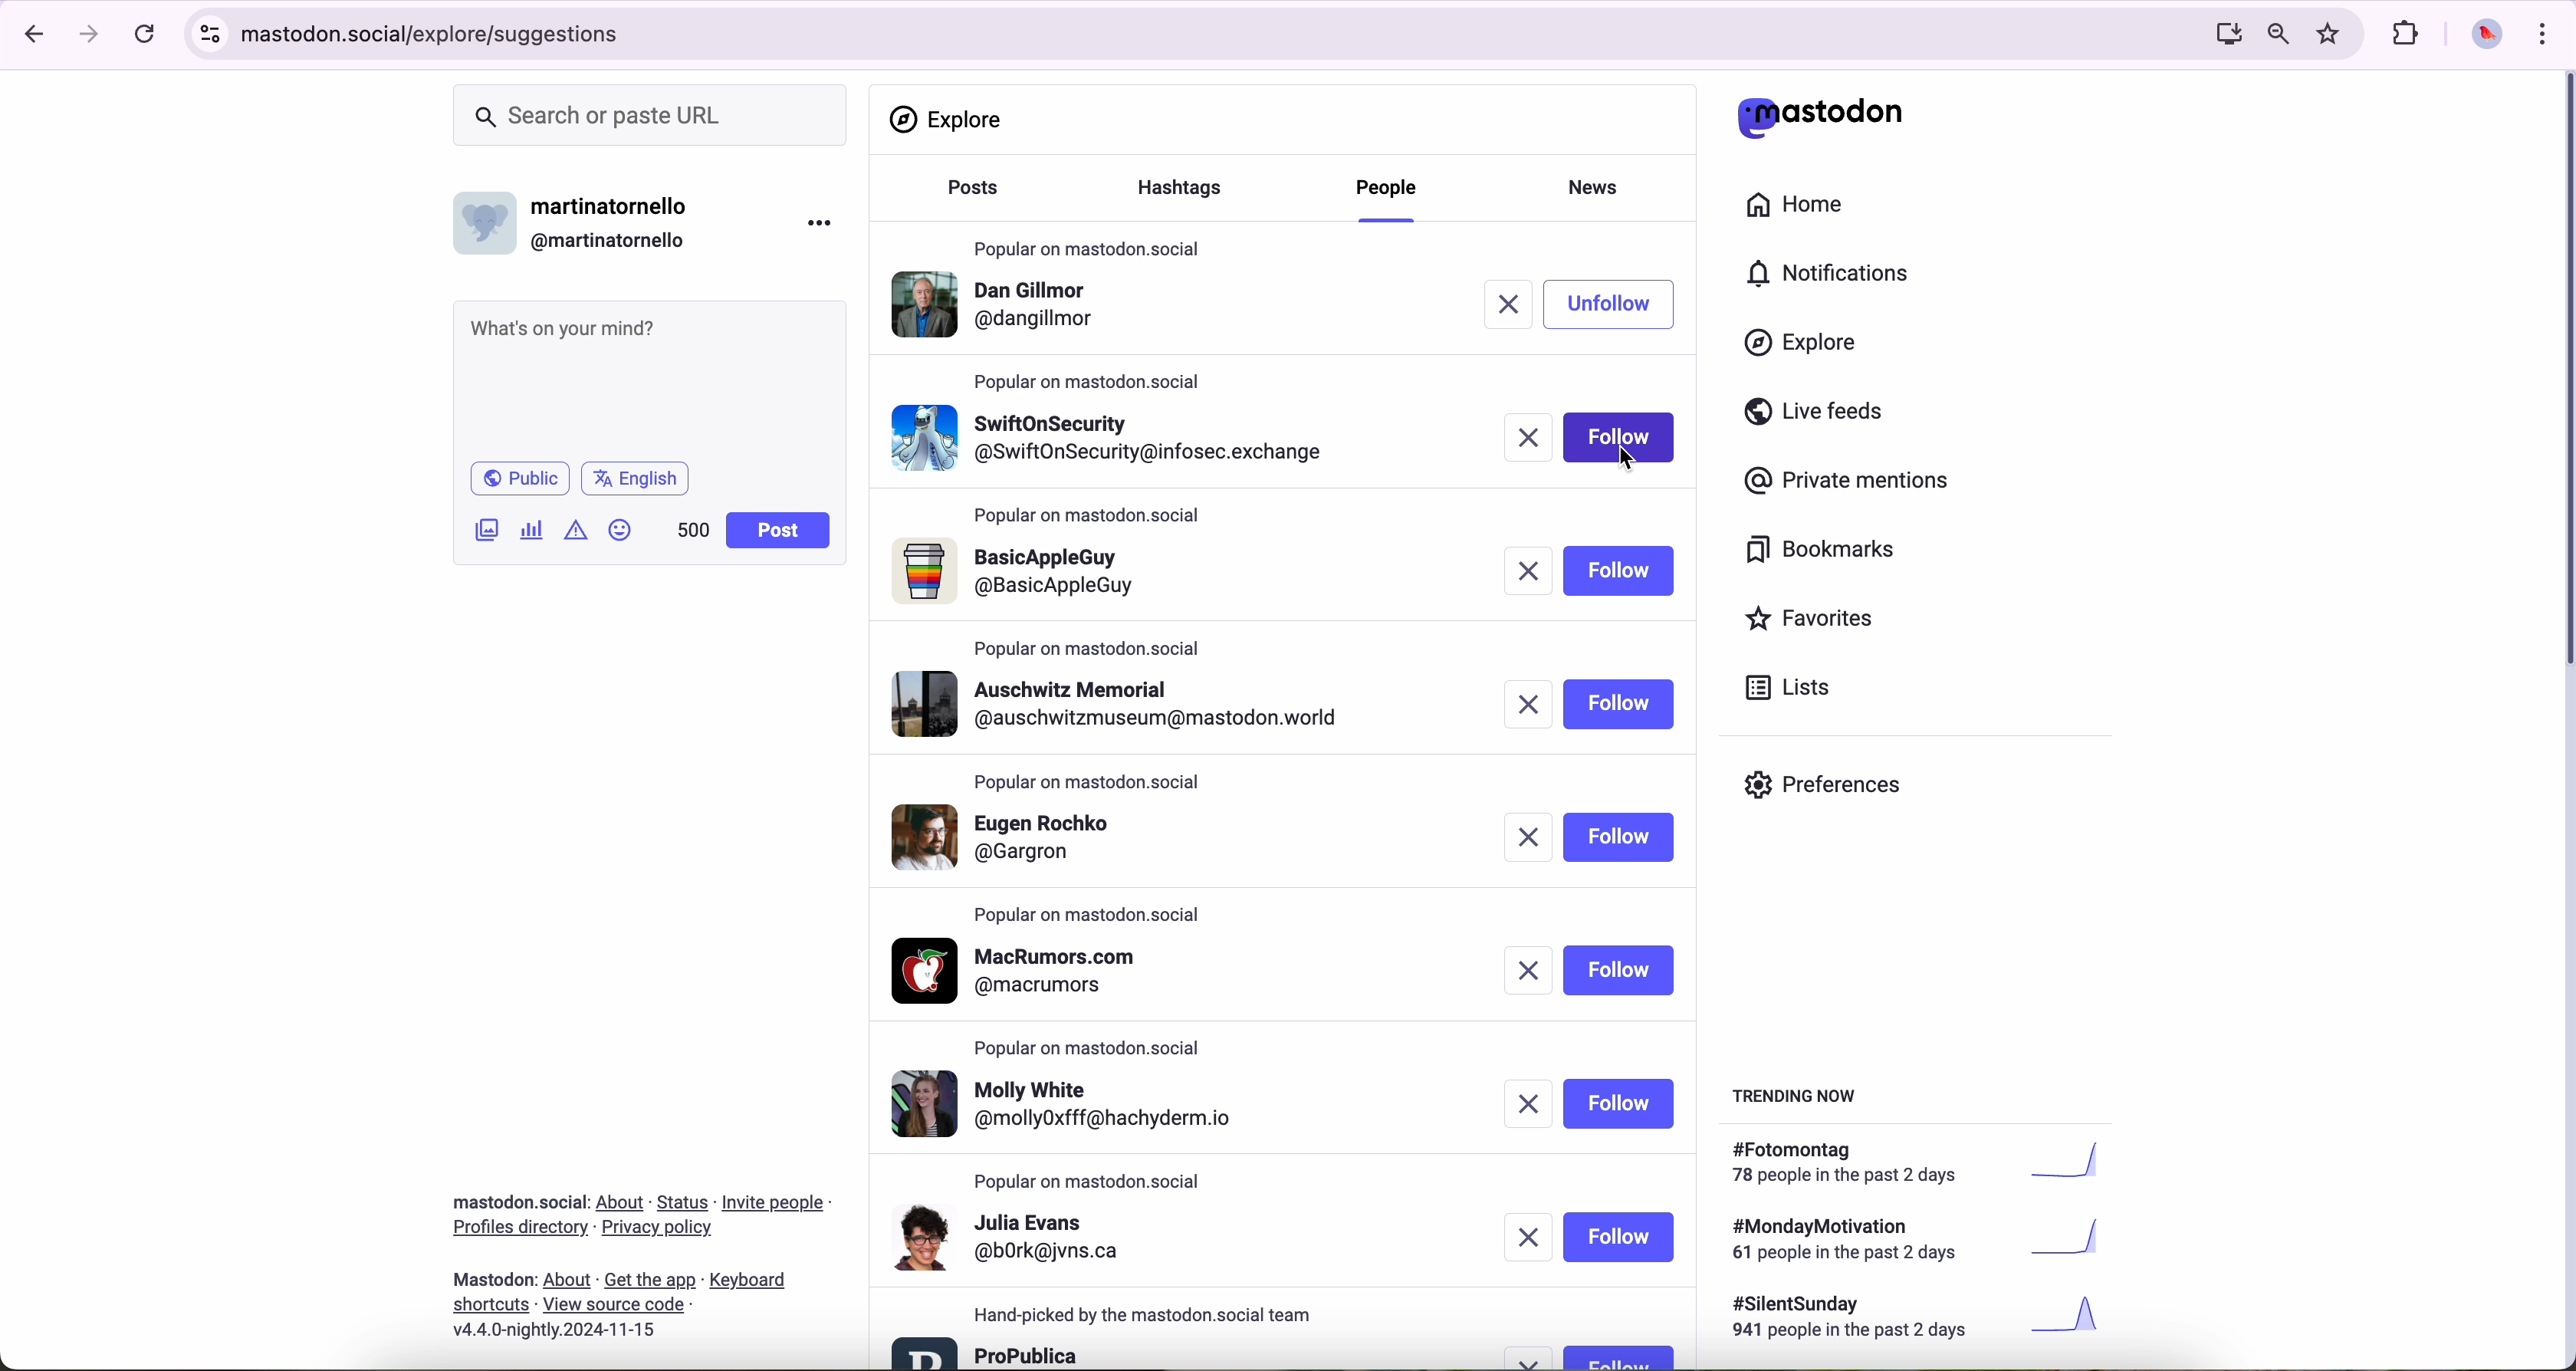 The width and height of the screenshot is (2576, 1371). I want to click on post button, so click(779, 531).